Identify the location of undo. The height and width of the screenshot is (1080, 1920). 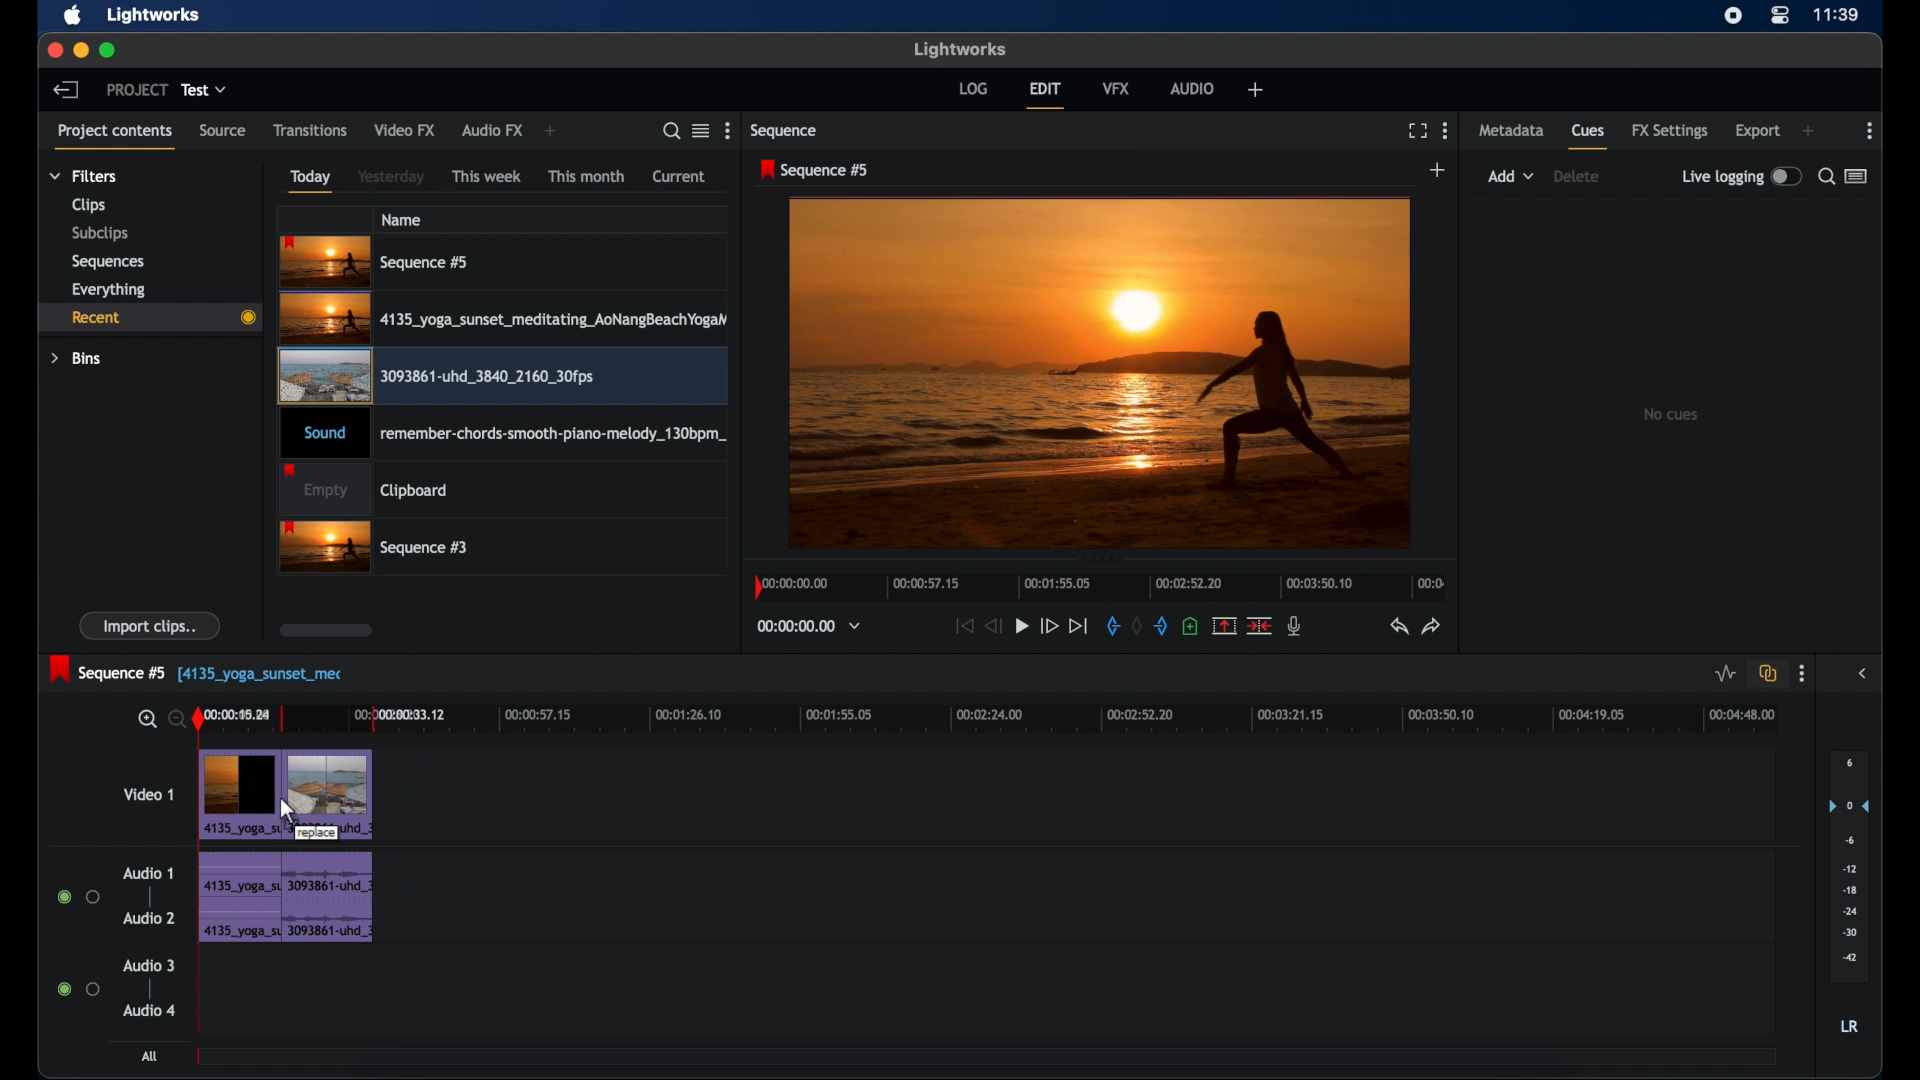
(1397, 627).